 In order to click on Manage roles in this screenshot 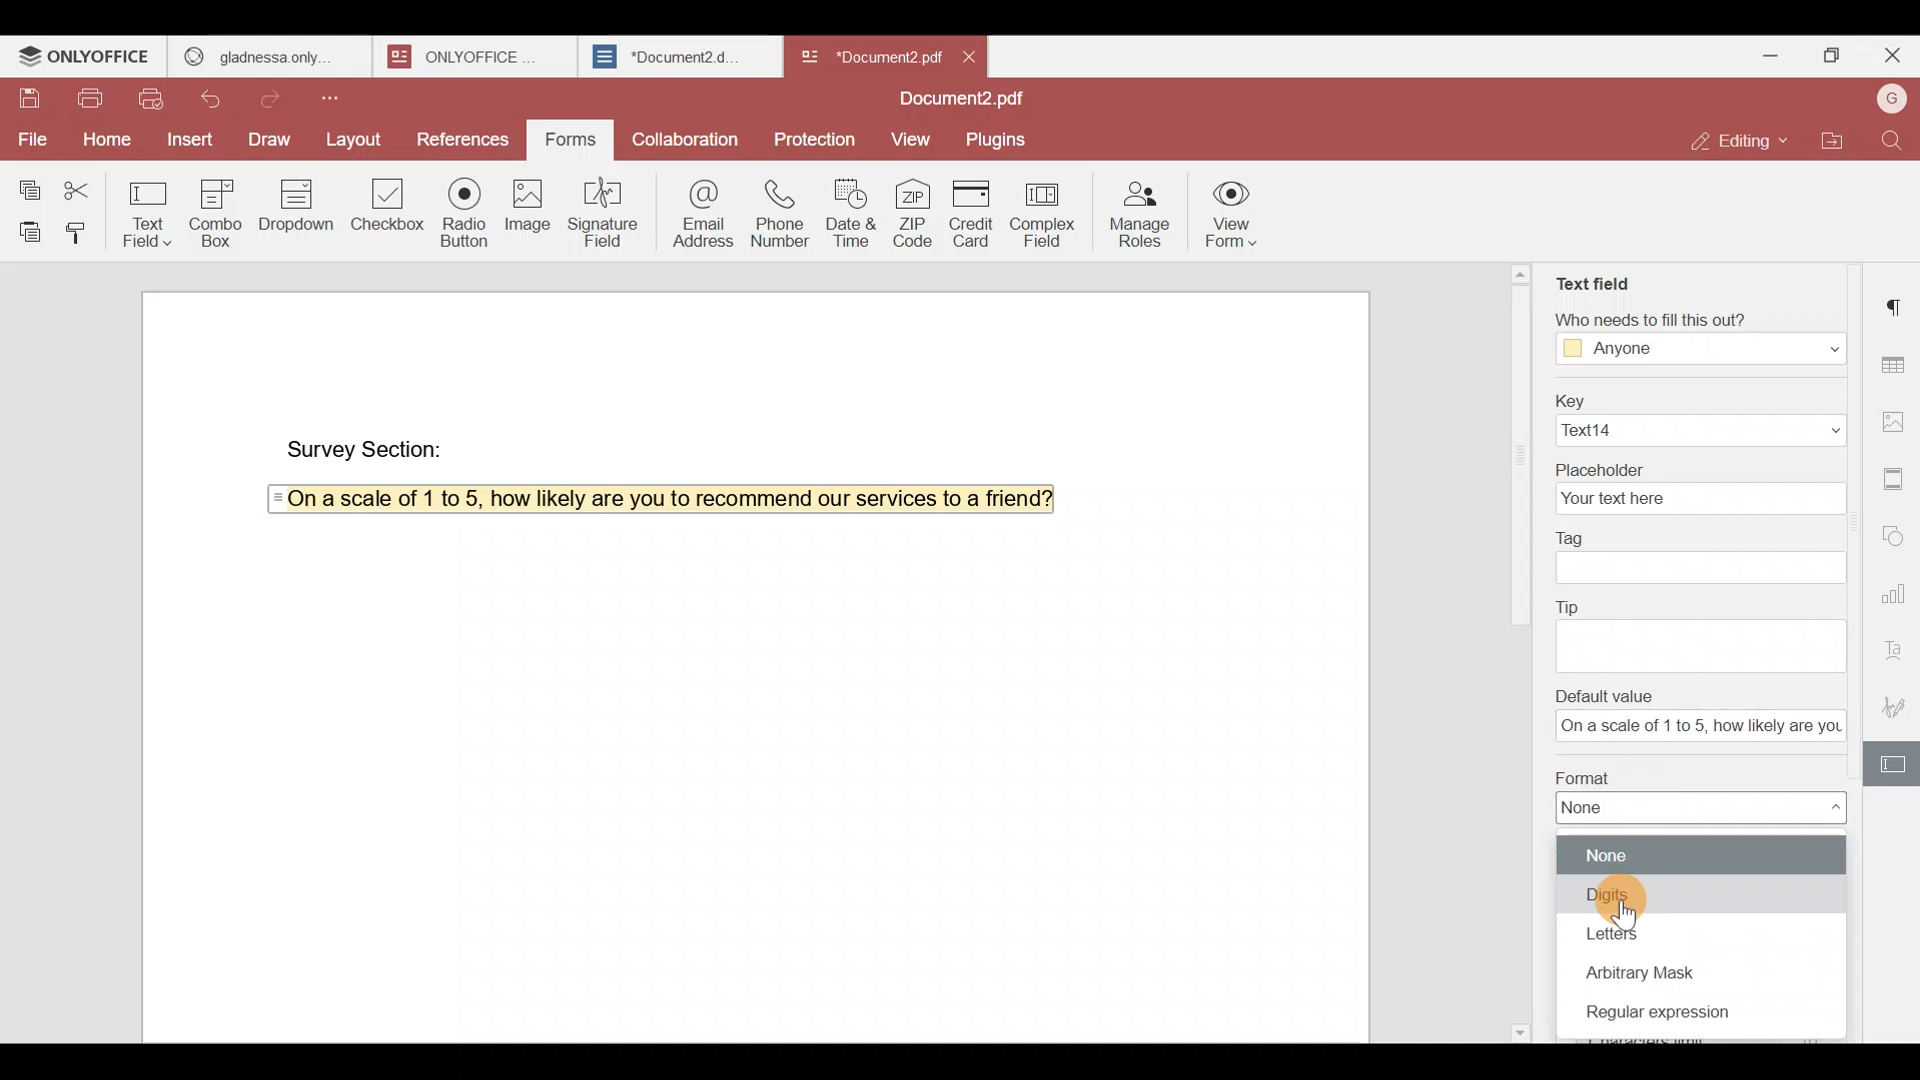, I will do `click(1140, 211)`.